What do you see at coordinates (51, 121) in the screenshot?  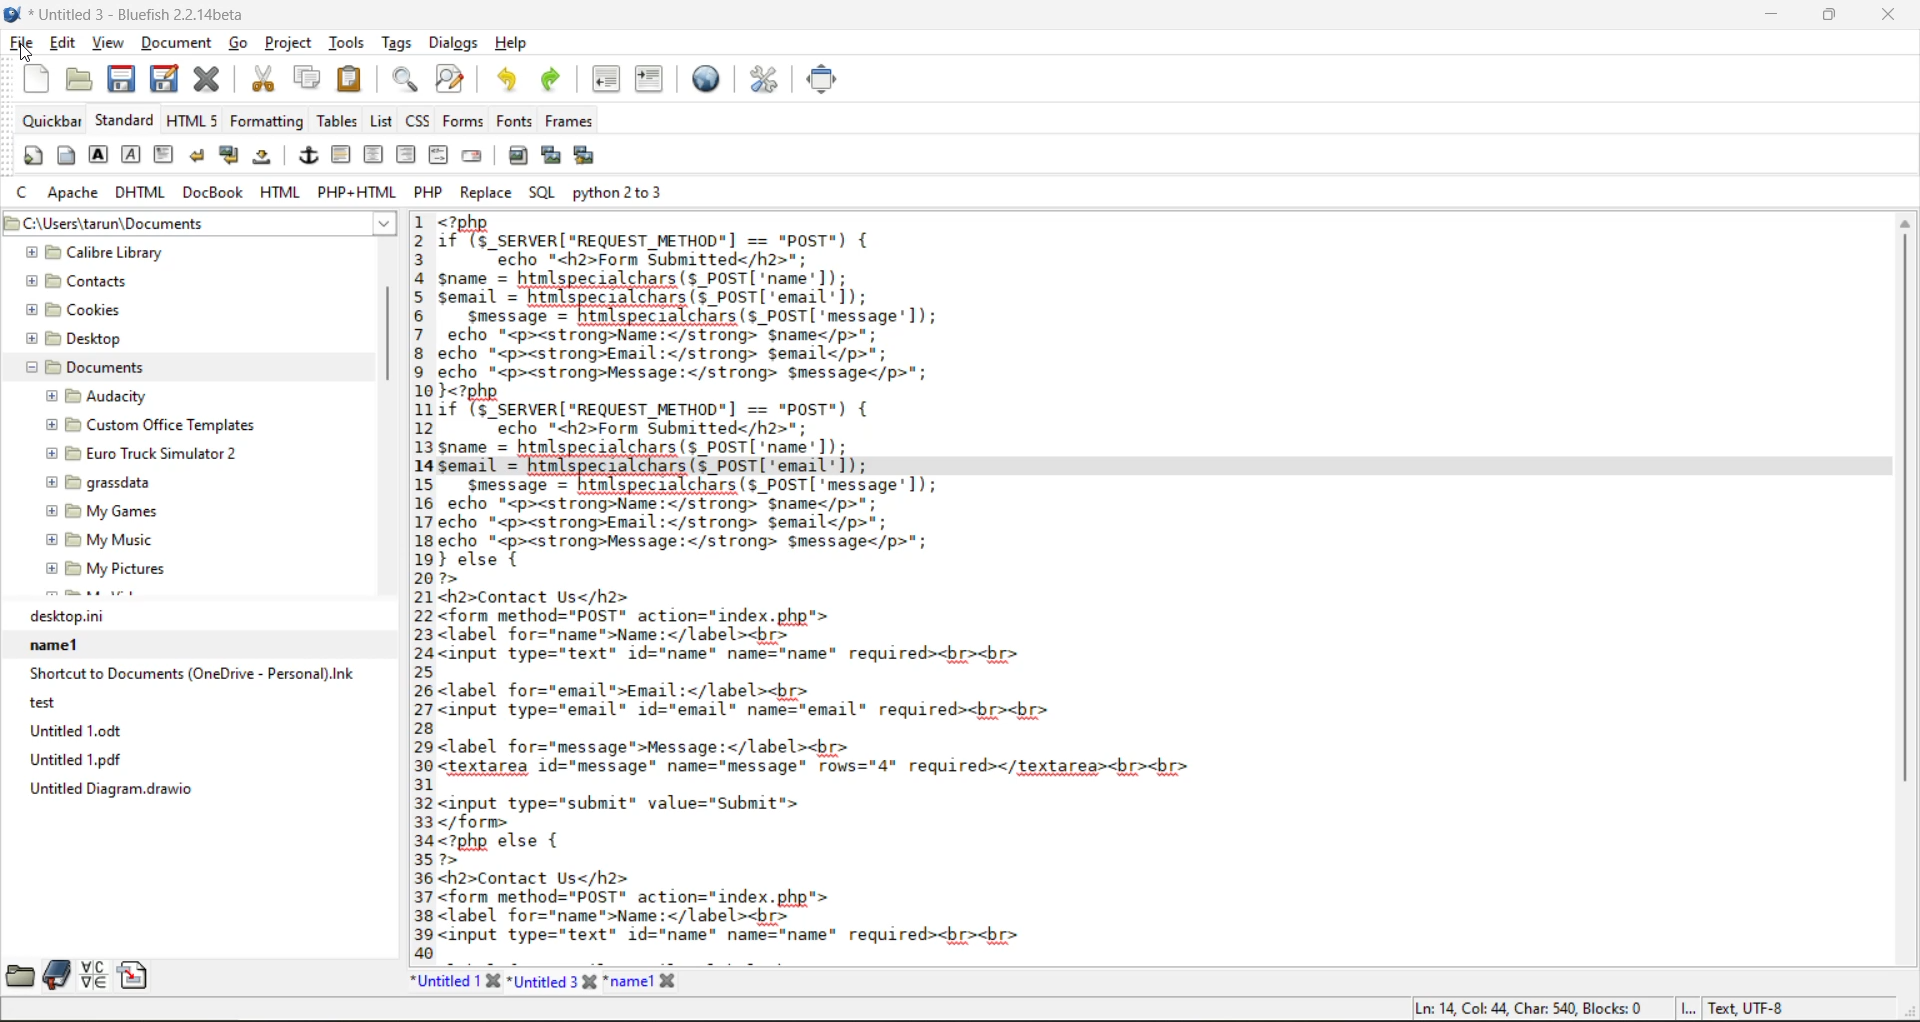 I see `quickbar` at bounding box center [51, 121].